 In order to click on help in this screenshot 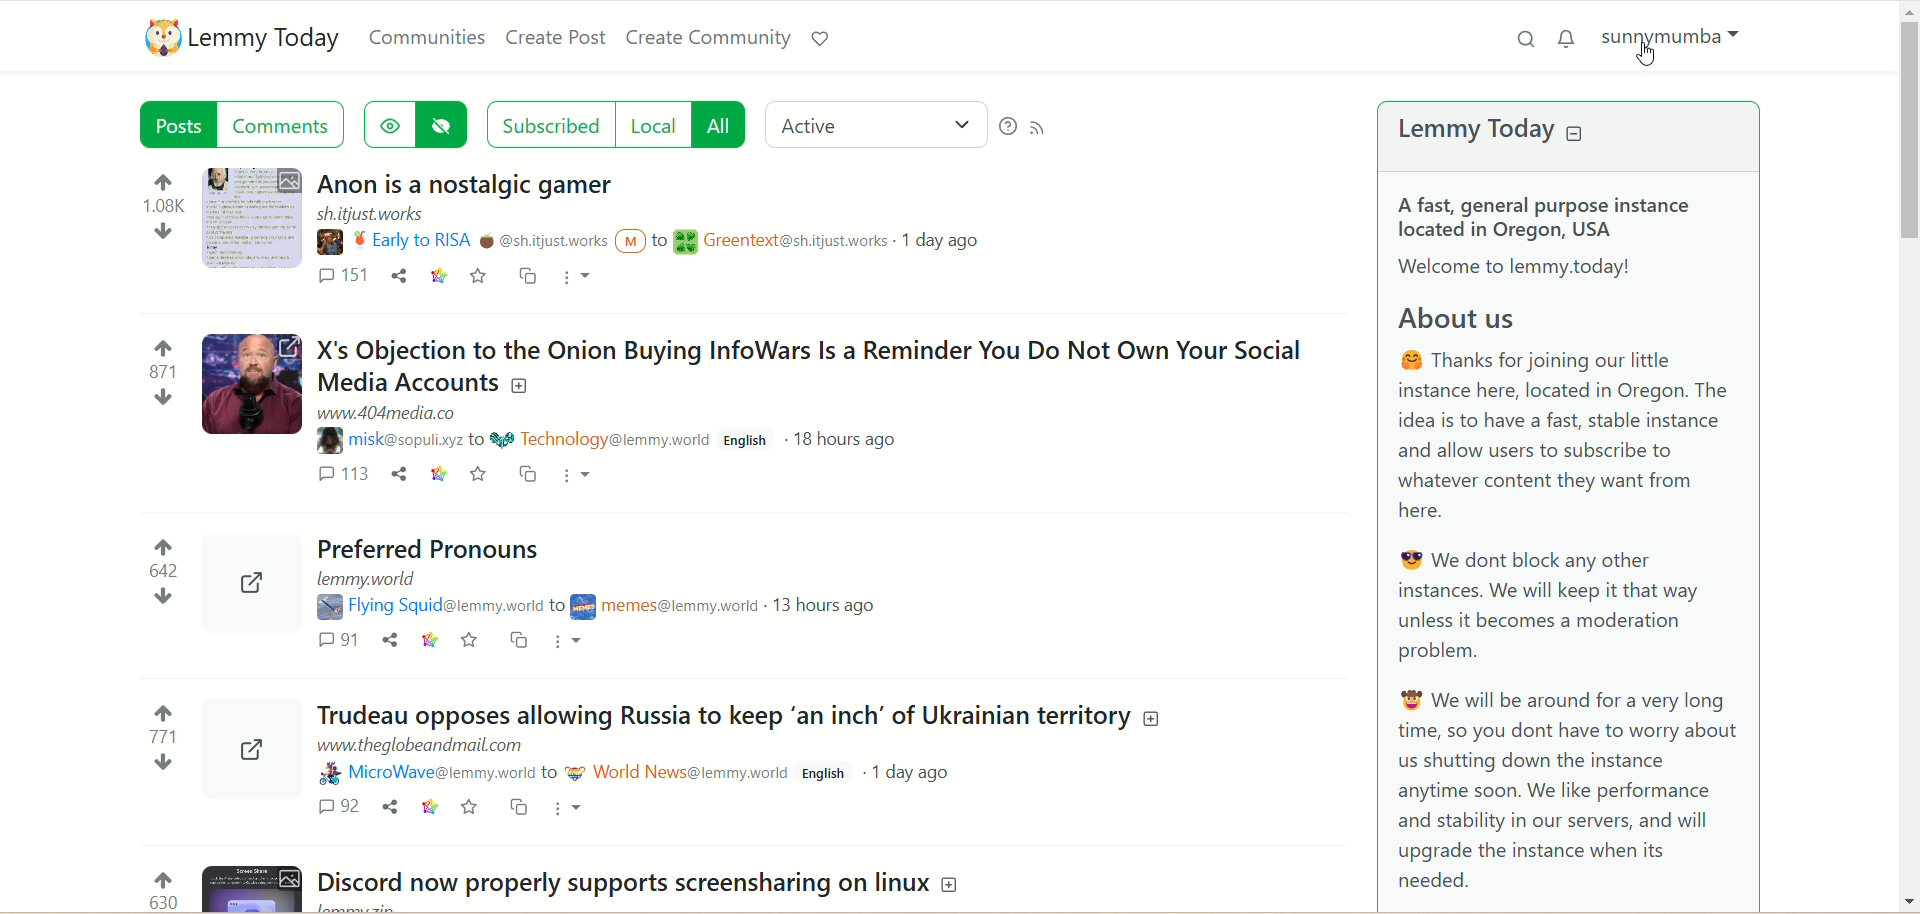, I will do `click(1007, 127)`.